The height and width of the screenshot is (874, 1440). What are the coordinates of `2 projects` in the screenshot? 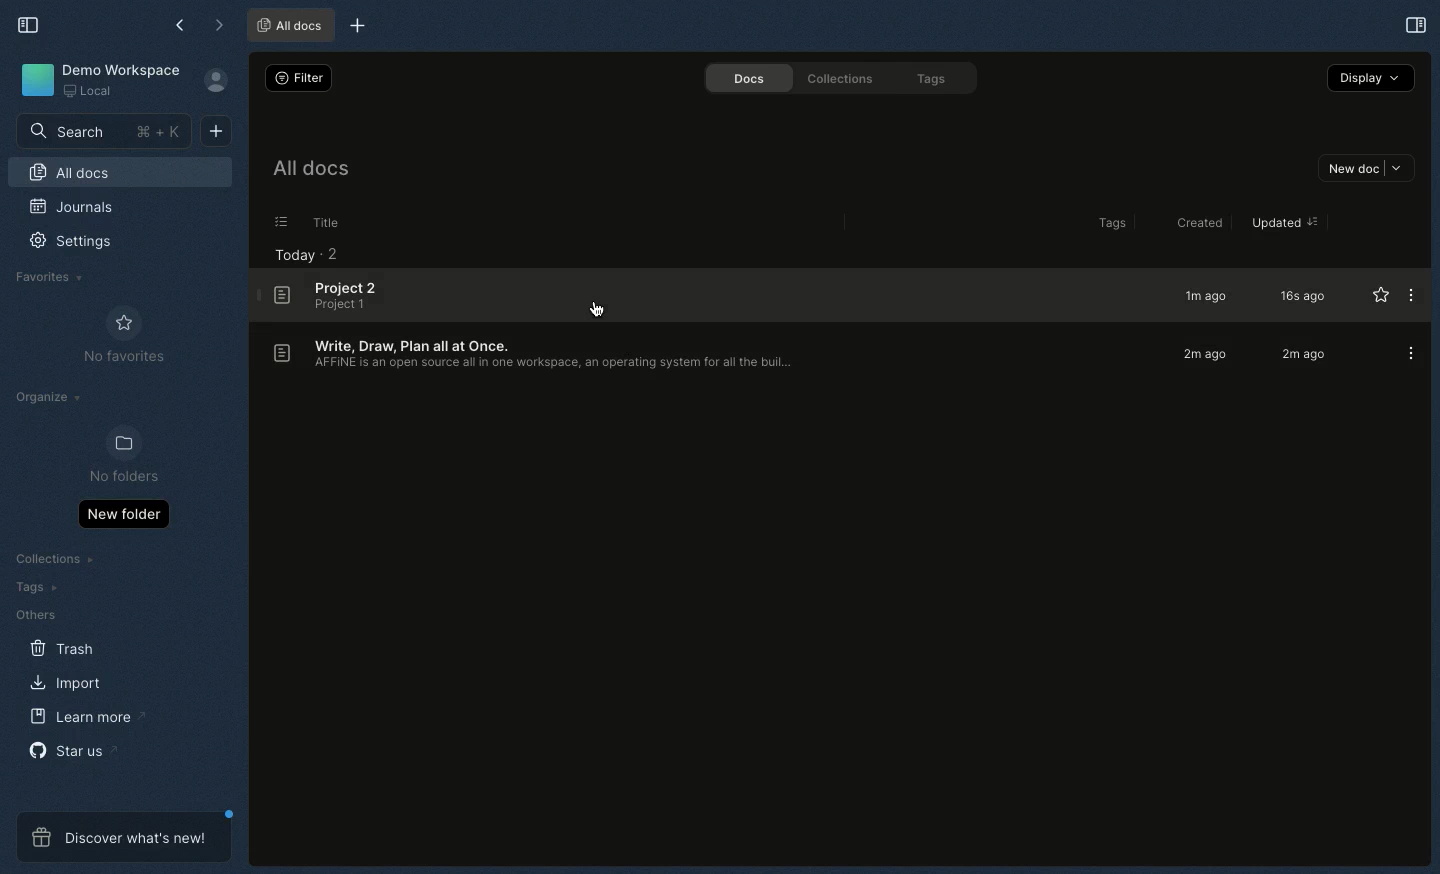 It's located at (332, 256).